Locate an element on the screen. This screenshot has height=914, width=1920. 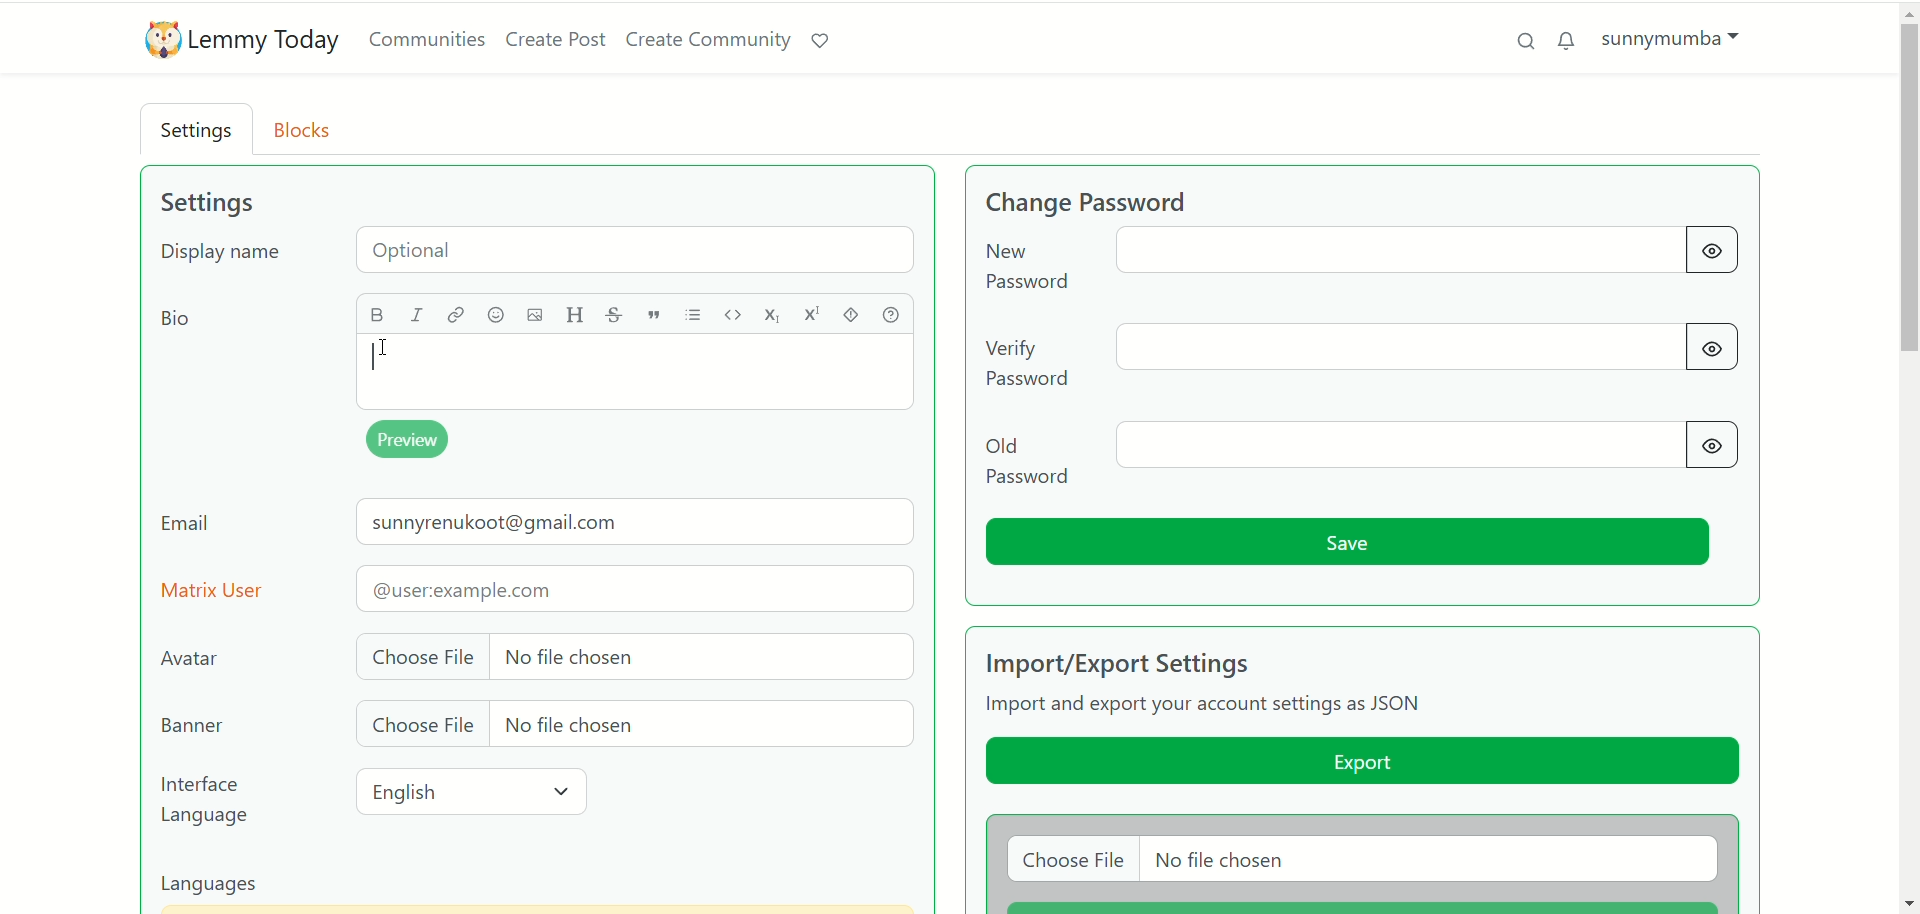
quote is located at coordinates (653, 315).